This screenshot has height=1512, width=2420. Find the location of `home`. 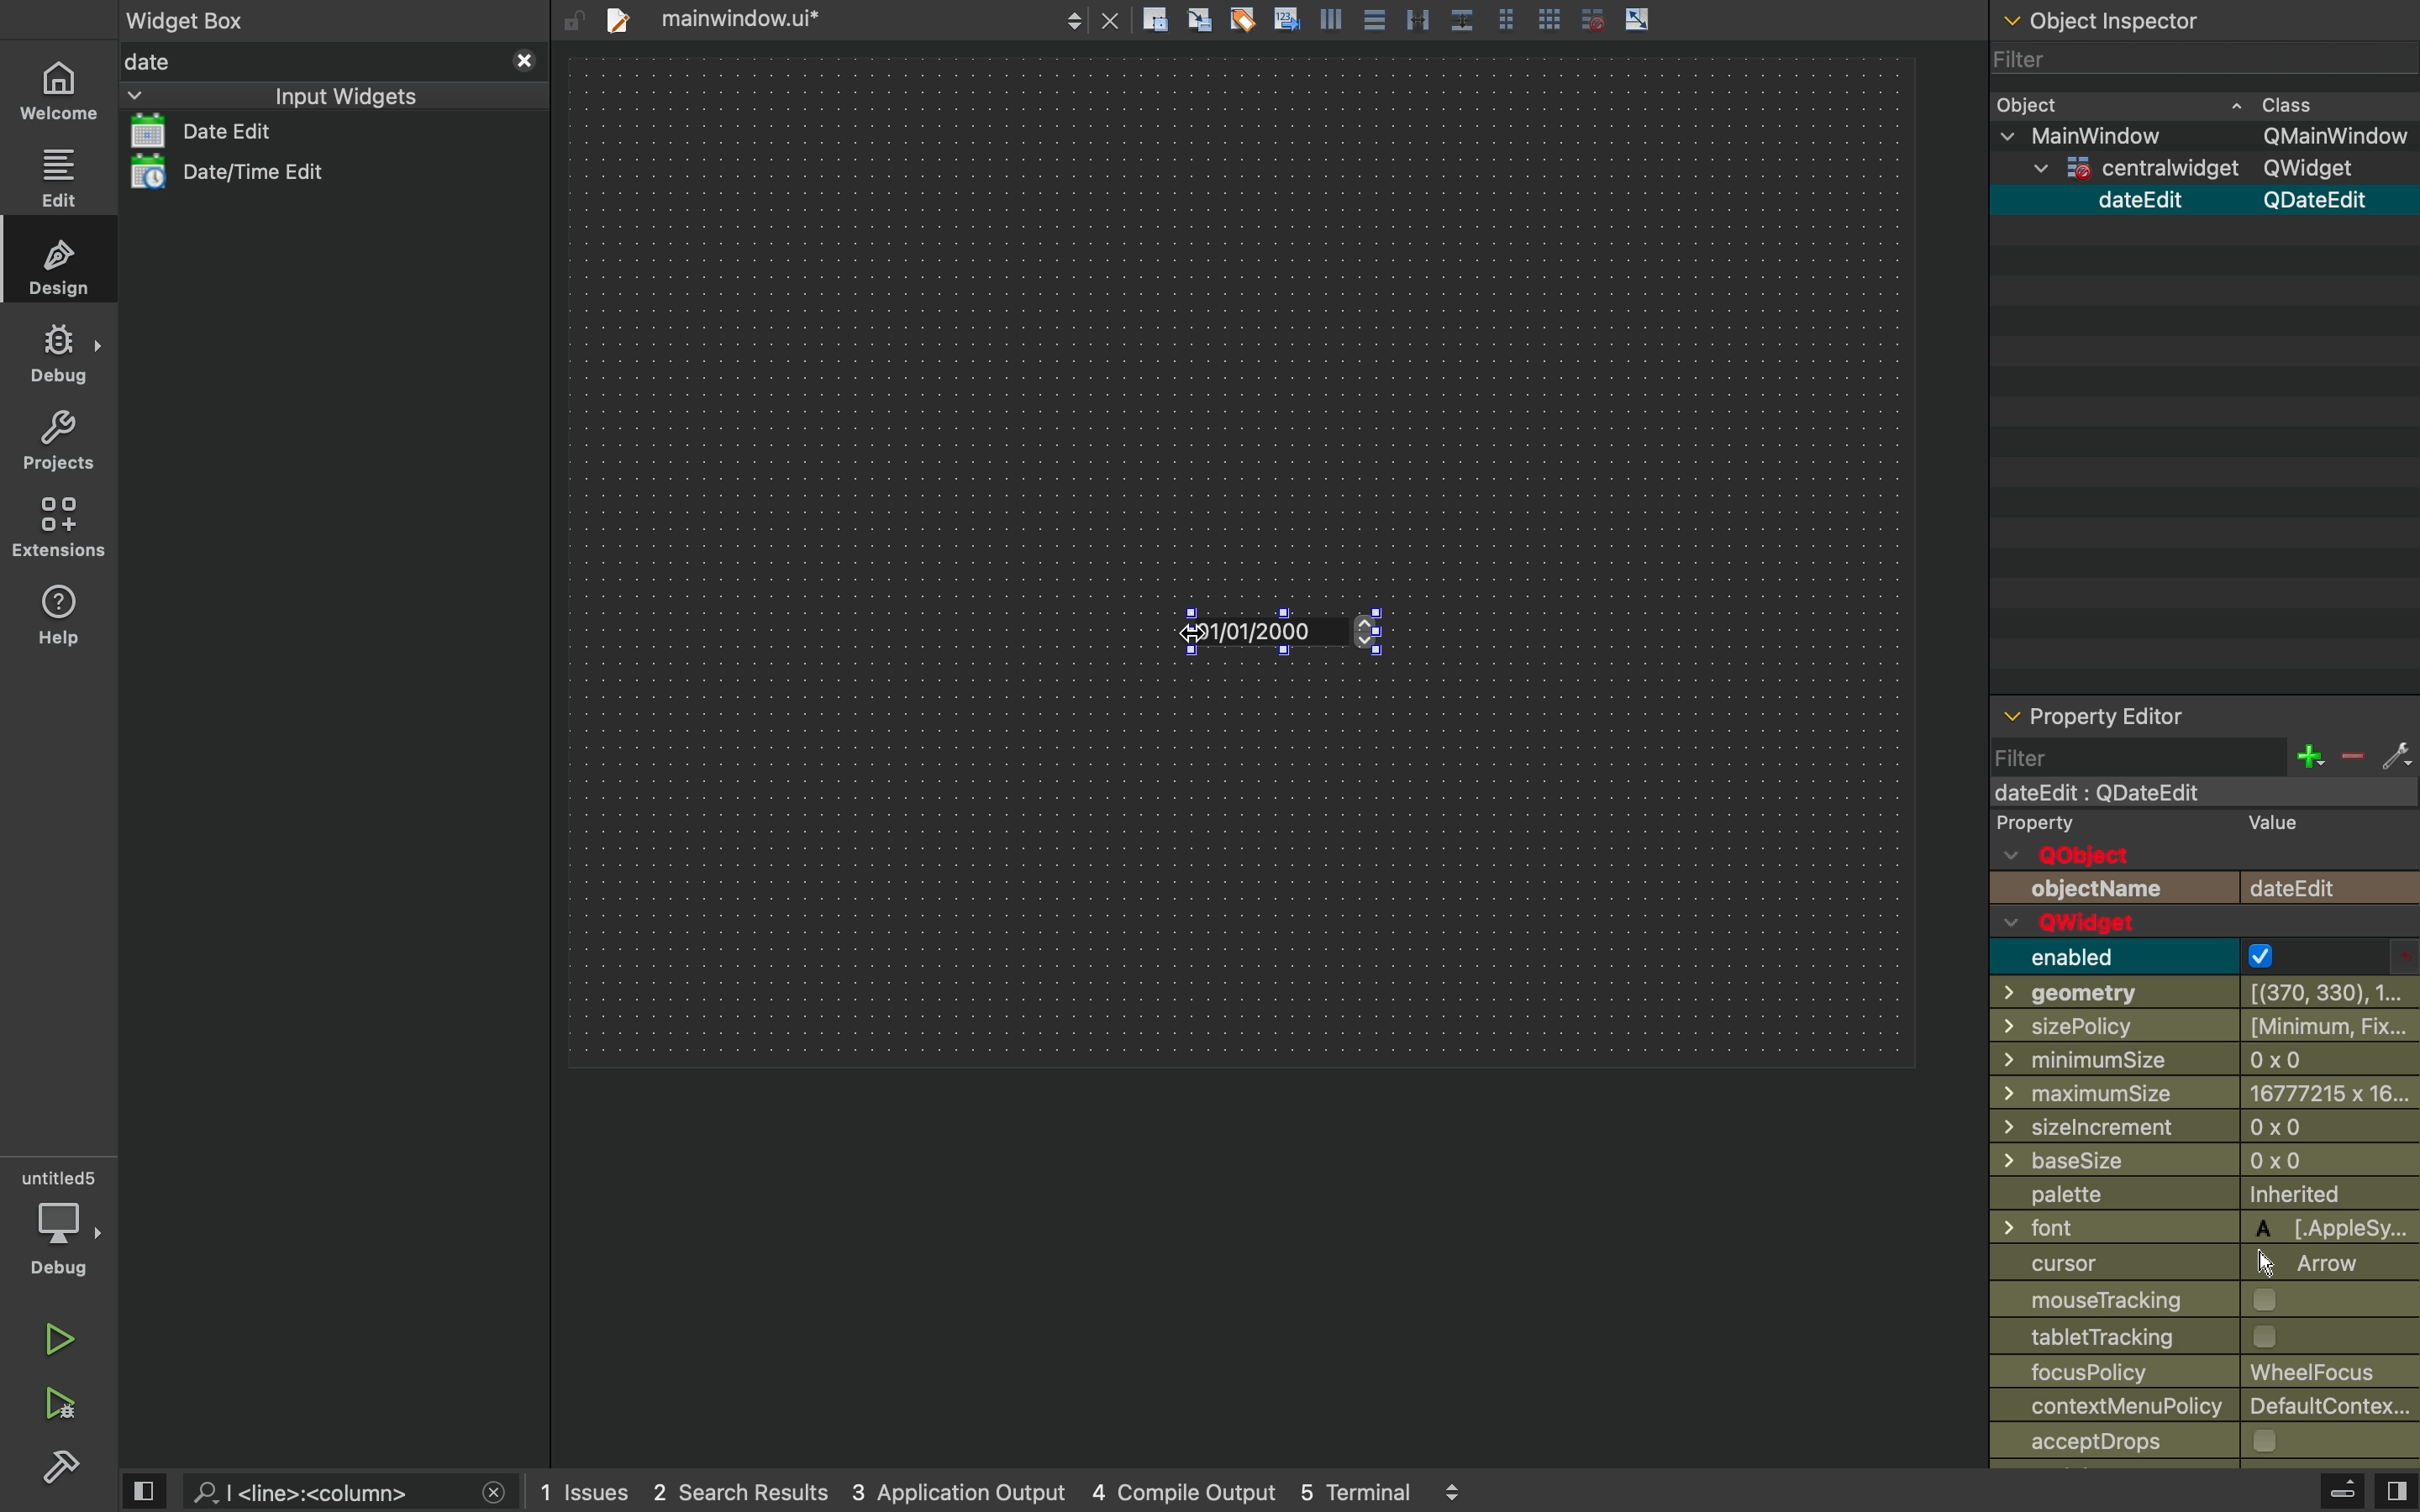

home is located at coordinates (55, 89).